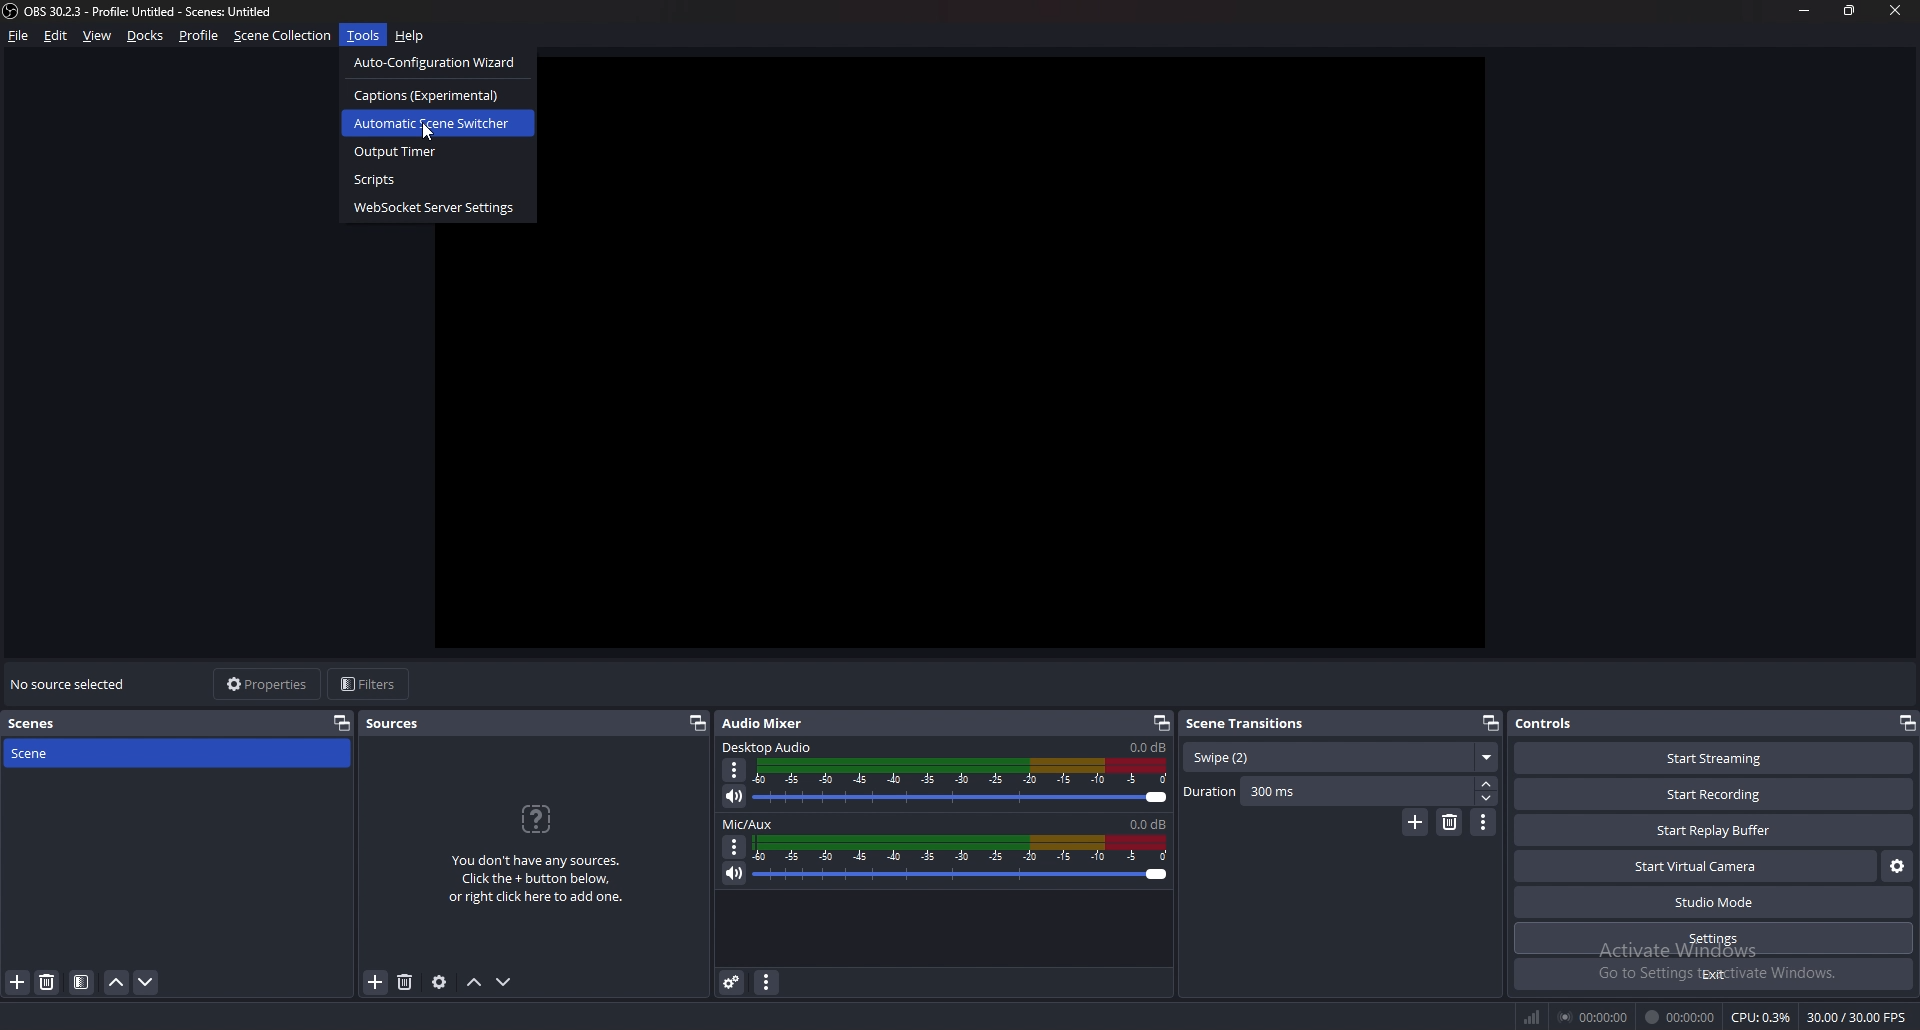 The image size is (1920, 1030). Describe the element at coordinates (1534, 1016) in the screenshot. I see `network` at that location.